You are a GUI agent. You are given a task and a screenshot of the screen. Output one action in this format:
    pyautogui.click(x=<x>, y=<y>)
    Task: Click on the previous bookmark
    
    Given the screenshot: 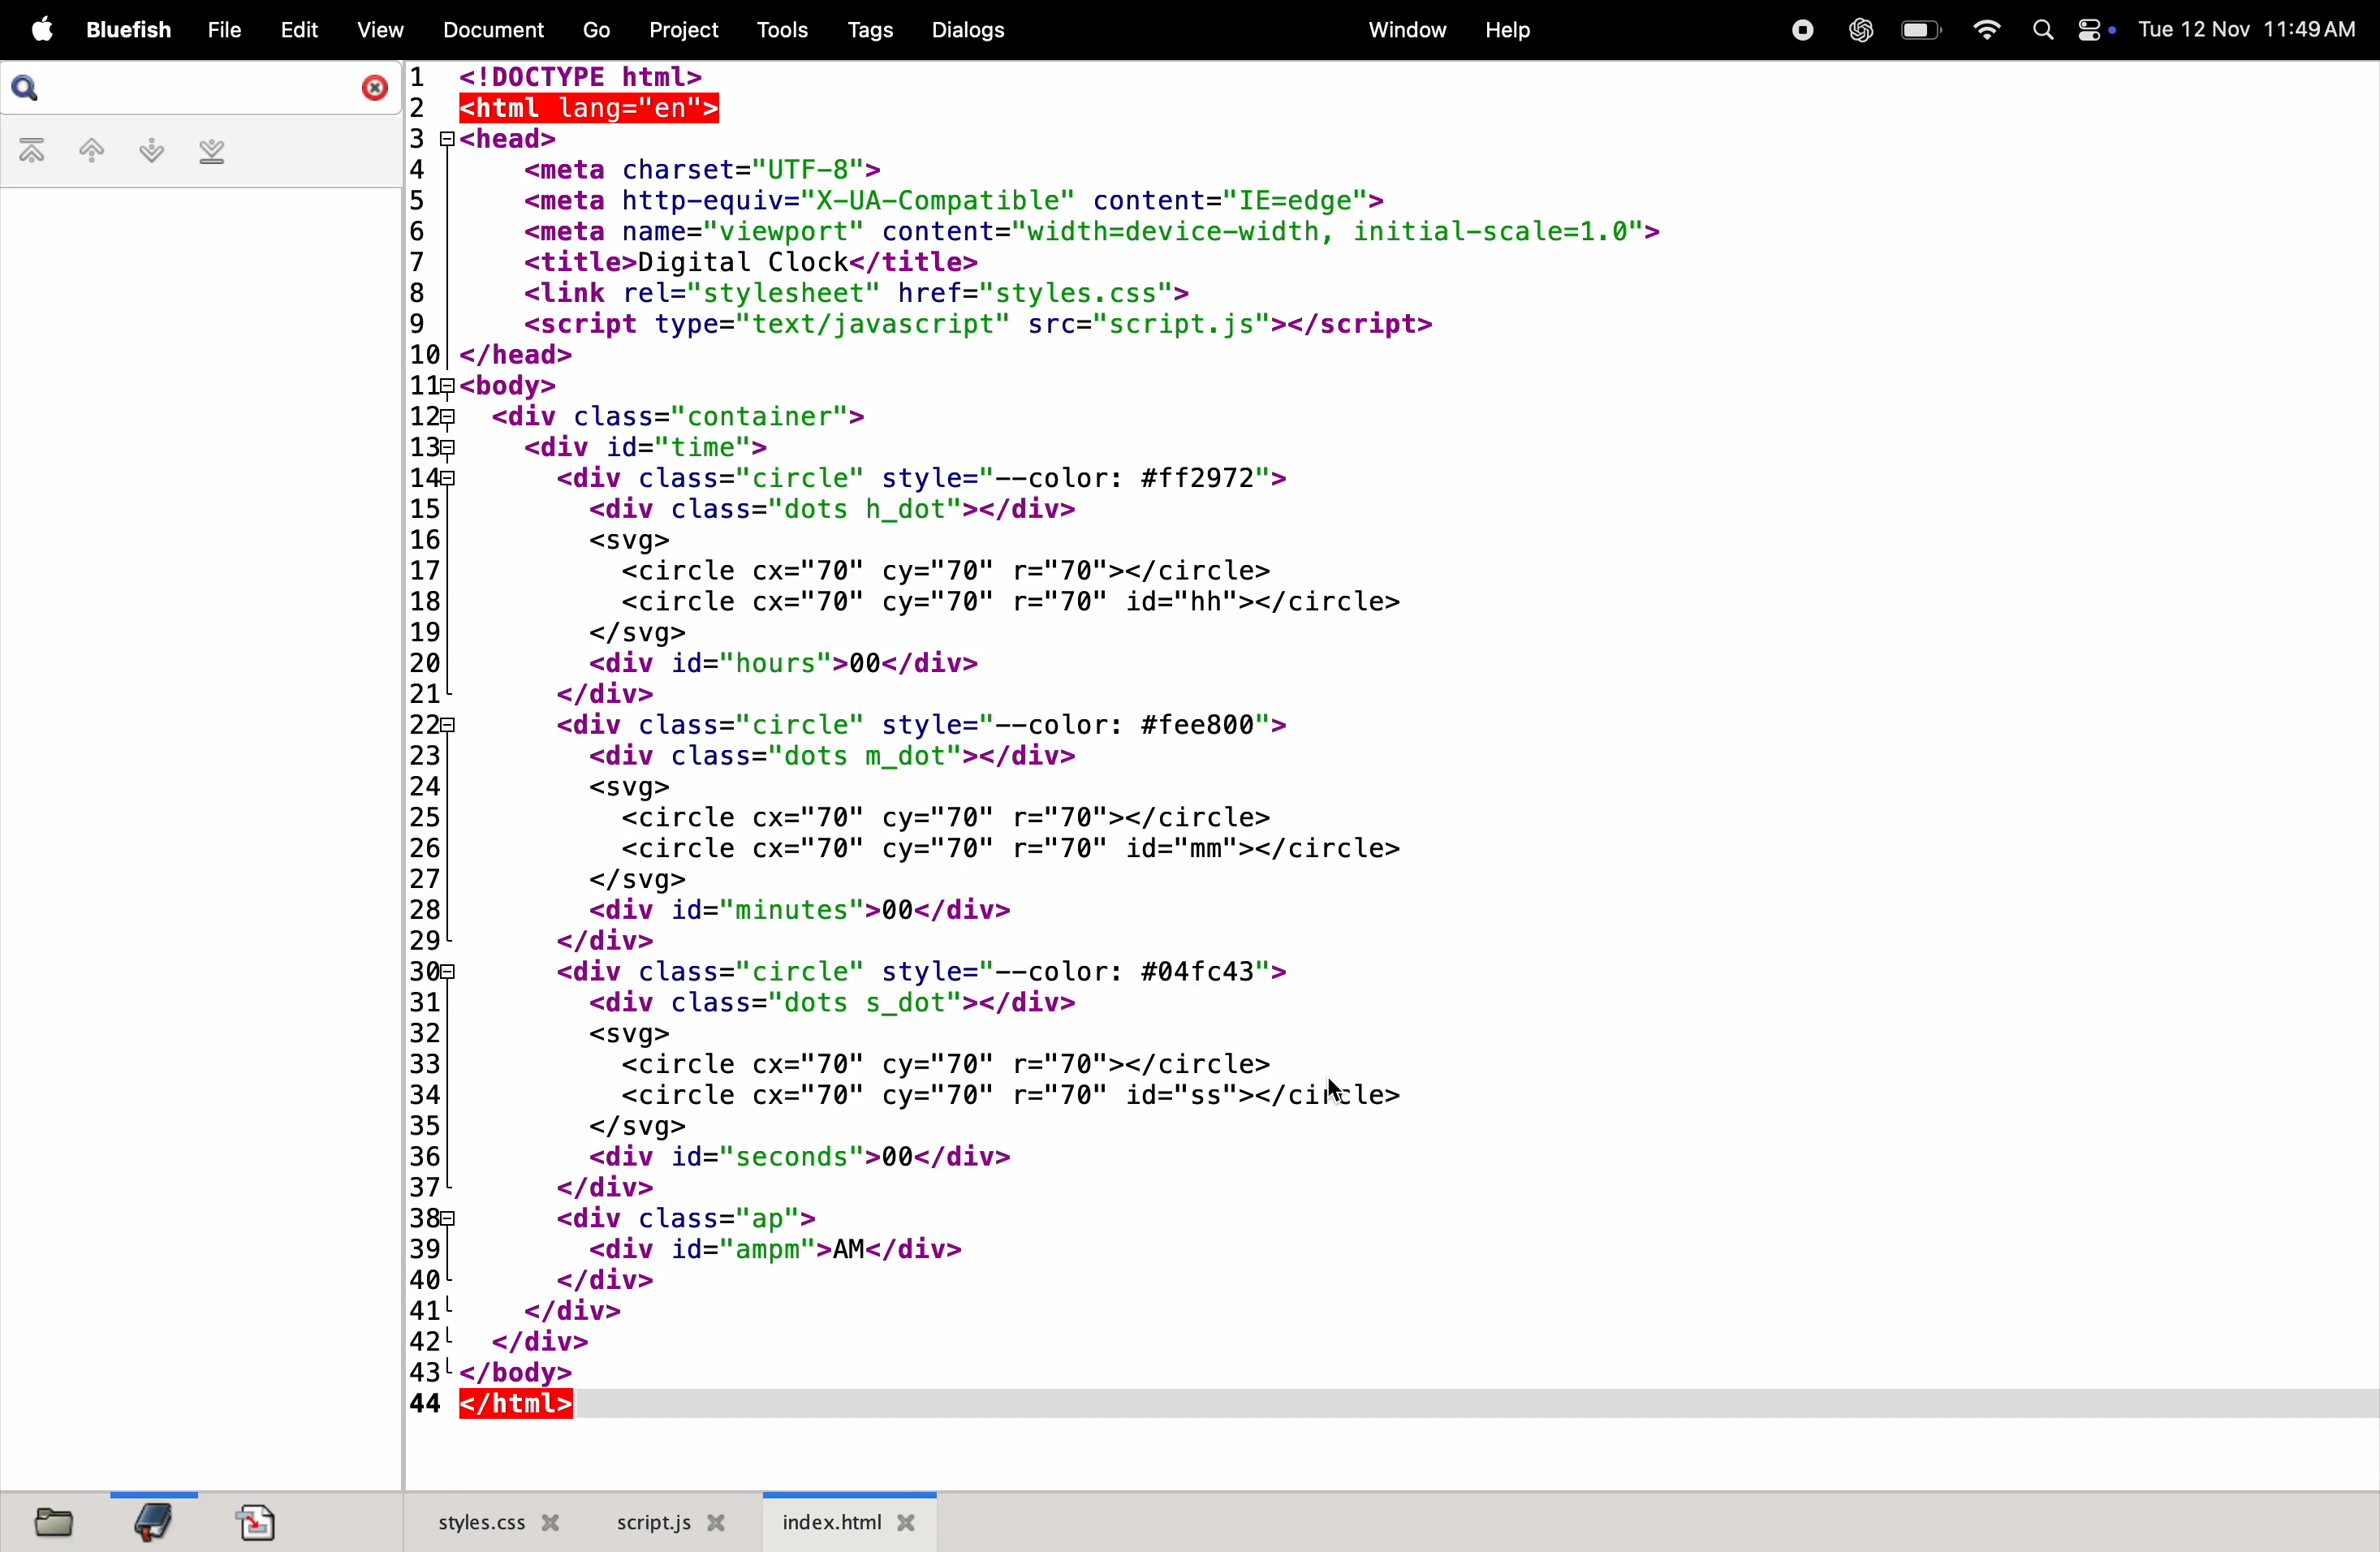 What is the action you would take?
    pyautogui.click(x=93, y=147)
    